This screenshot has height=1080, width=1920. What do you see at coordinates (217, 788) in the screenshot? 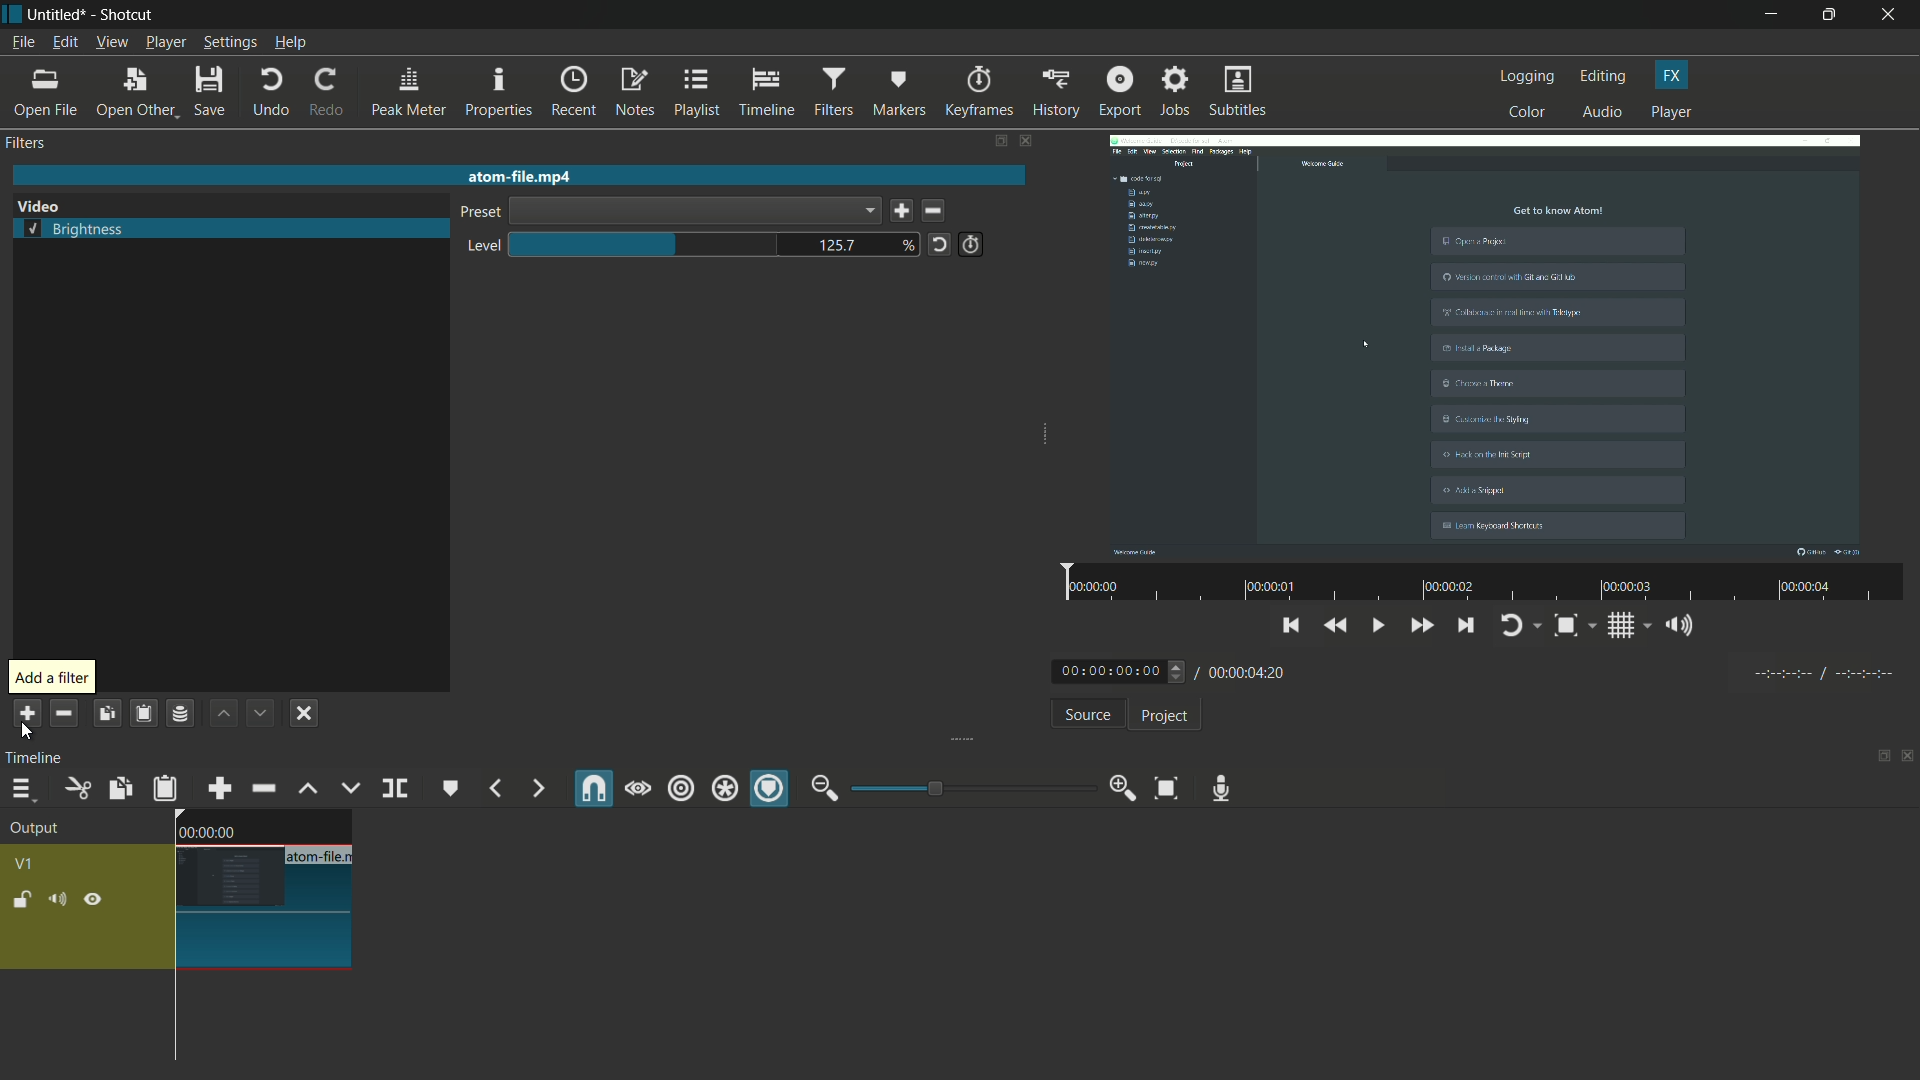
I see `append` at bounding box center [217, 788].